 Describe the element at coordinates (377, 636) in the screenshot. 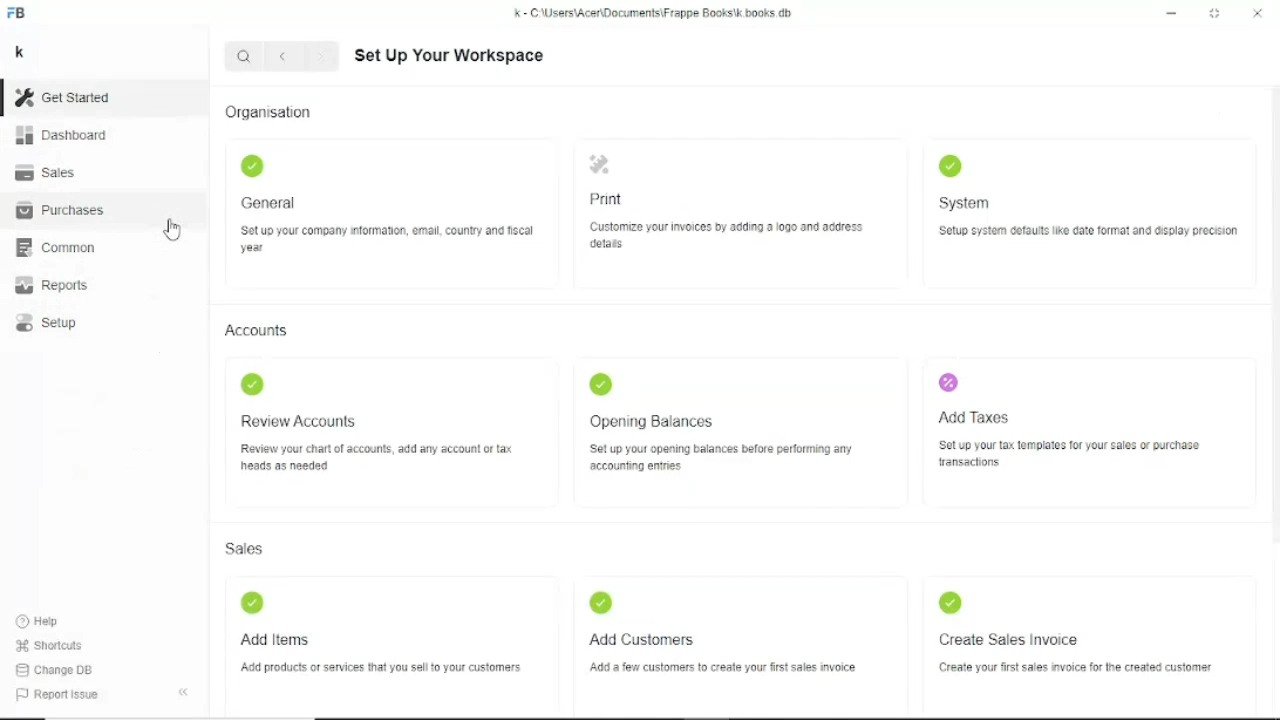

I see `Add items  add products or services that you sell to your customers.` at that location.